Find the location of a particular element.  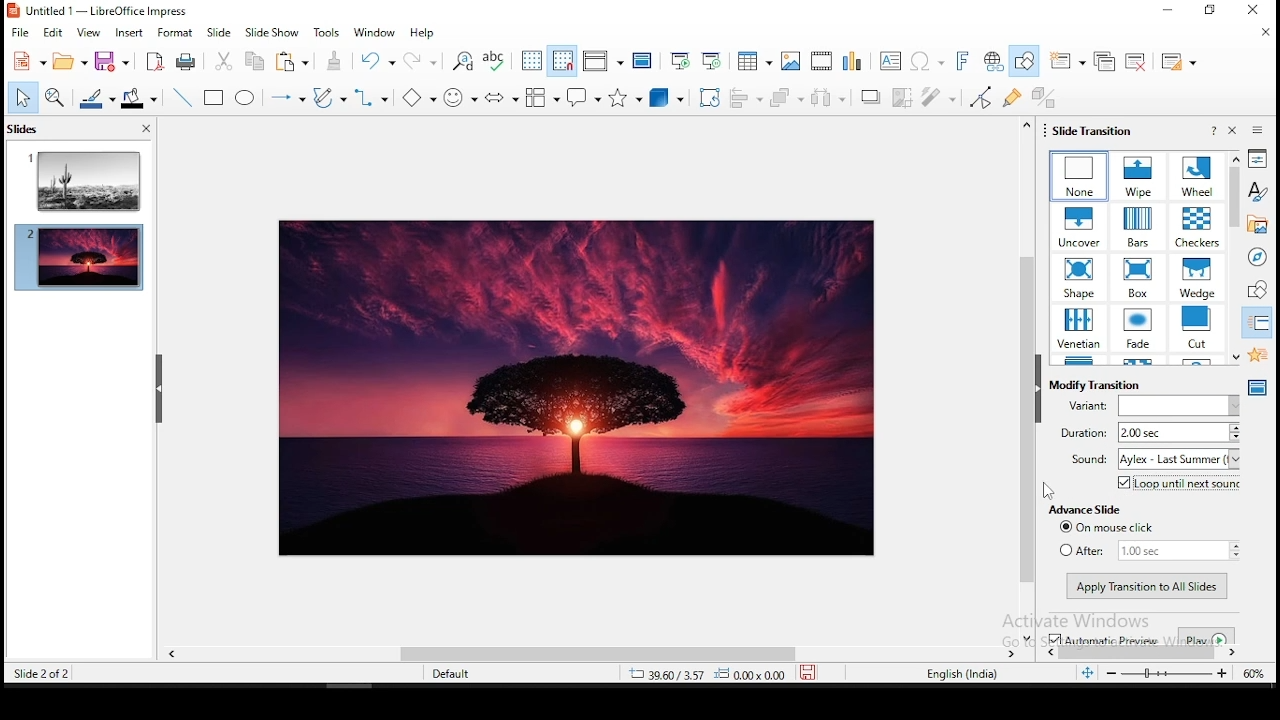

lines and arrows is located at coordinates (287, 100).